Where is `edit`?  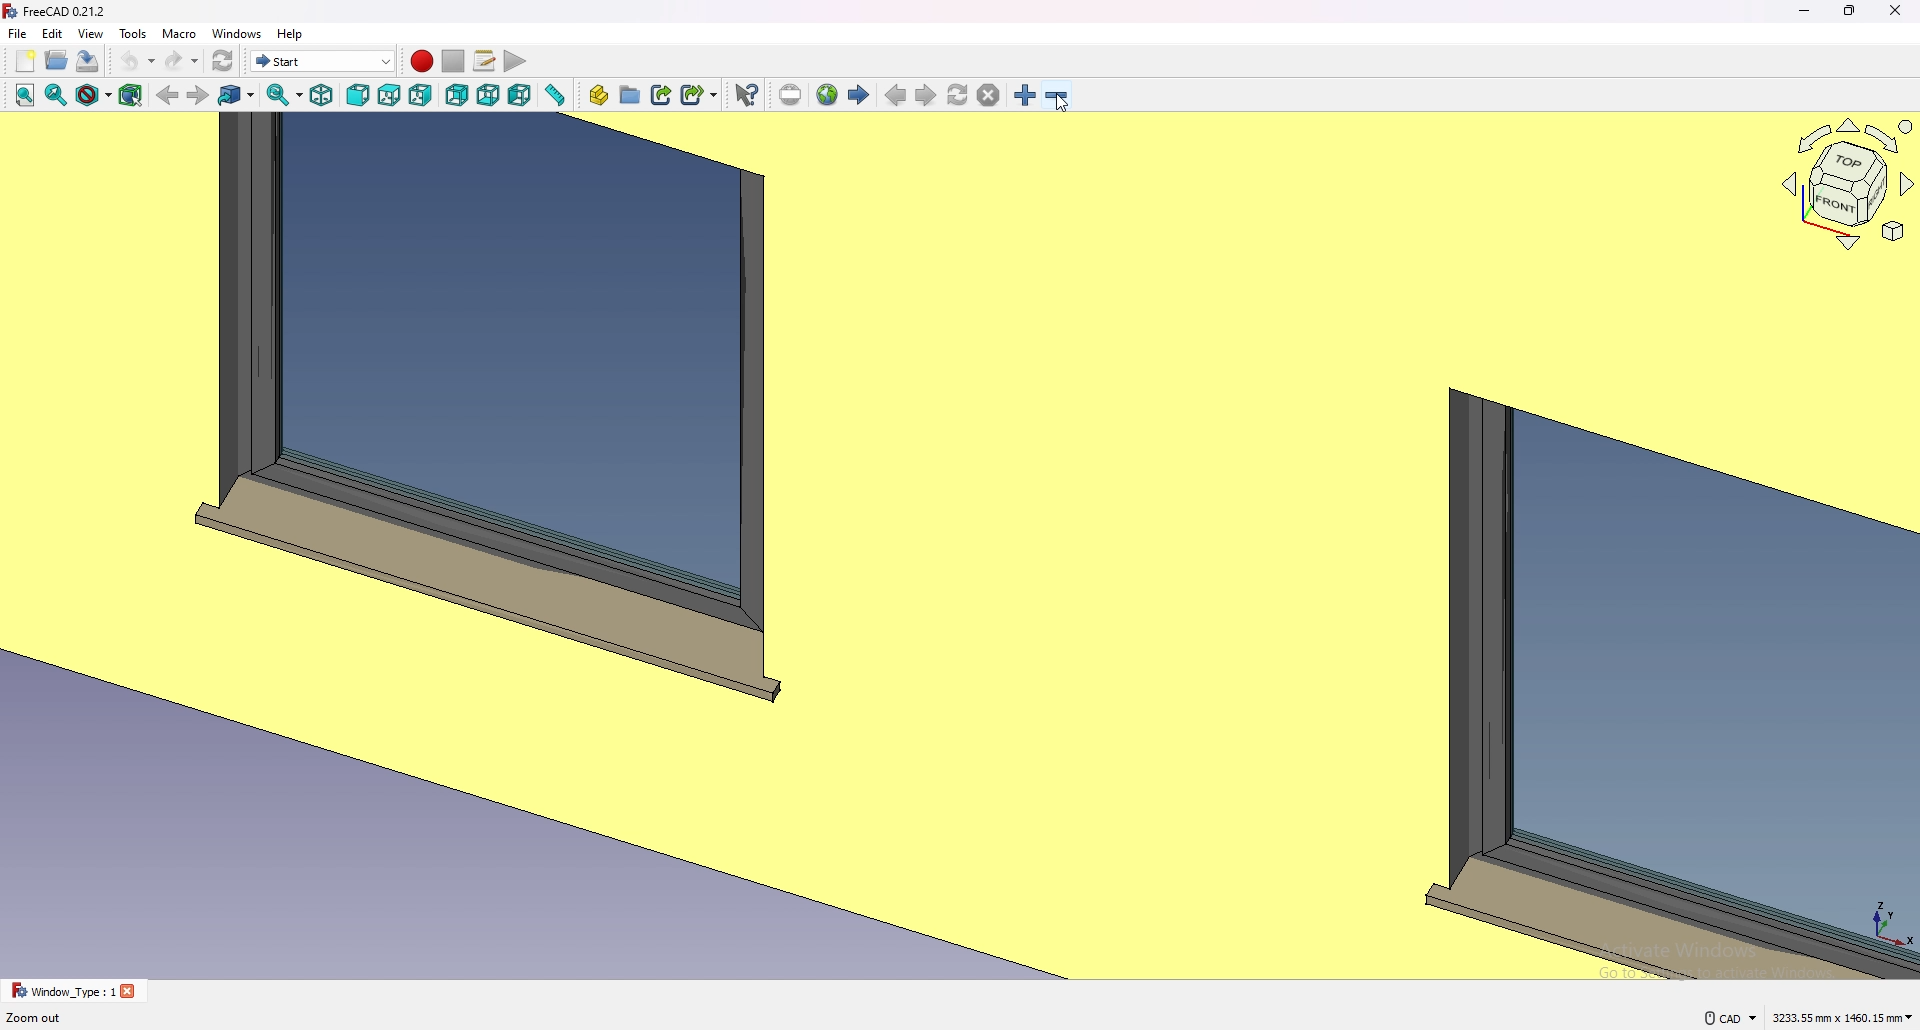
edit is located at coordinates (54, 33).